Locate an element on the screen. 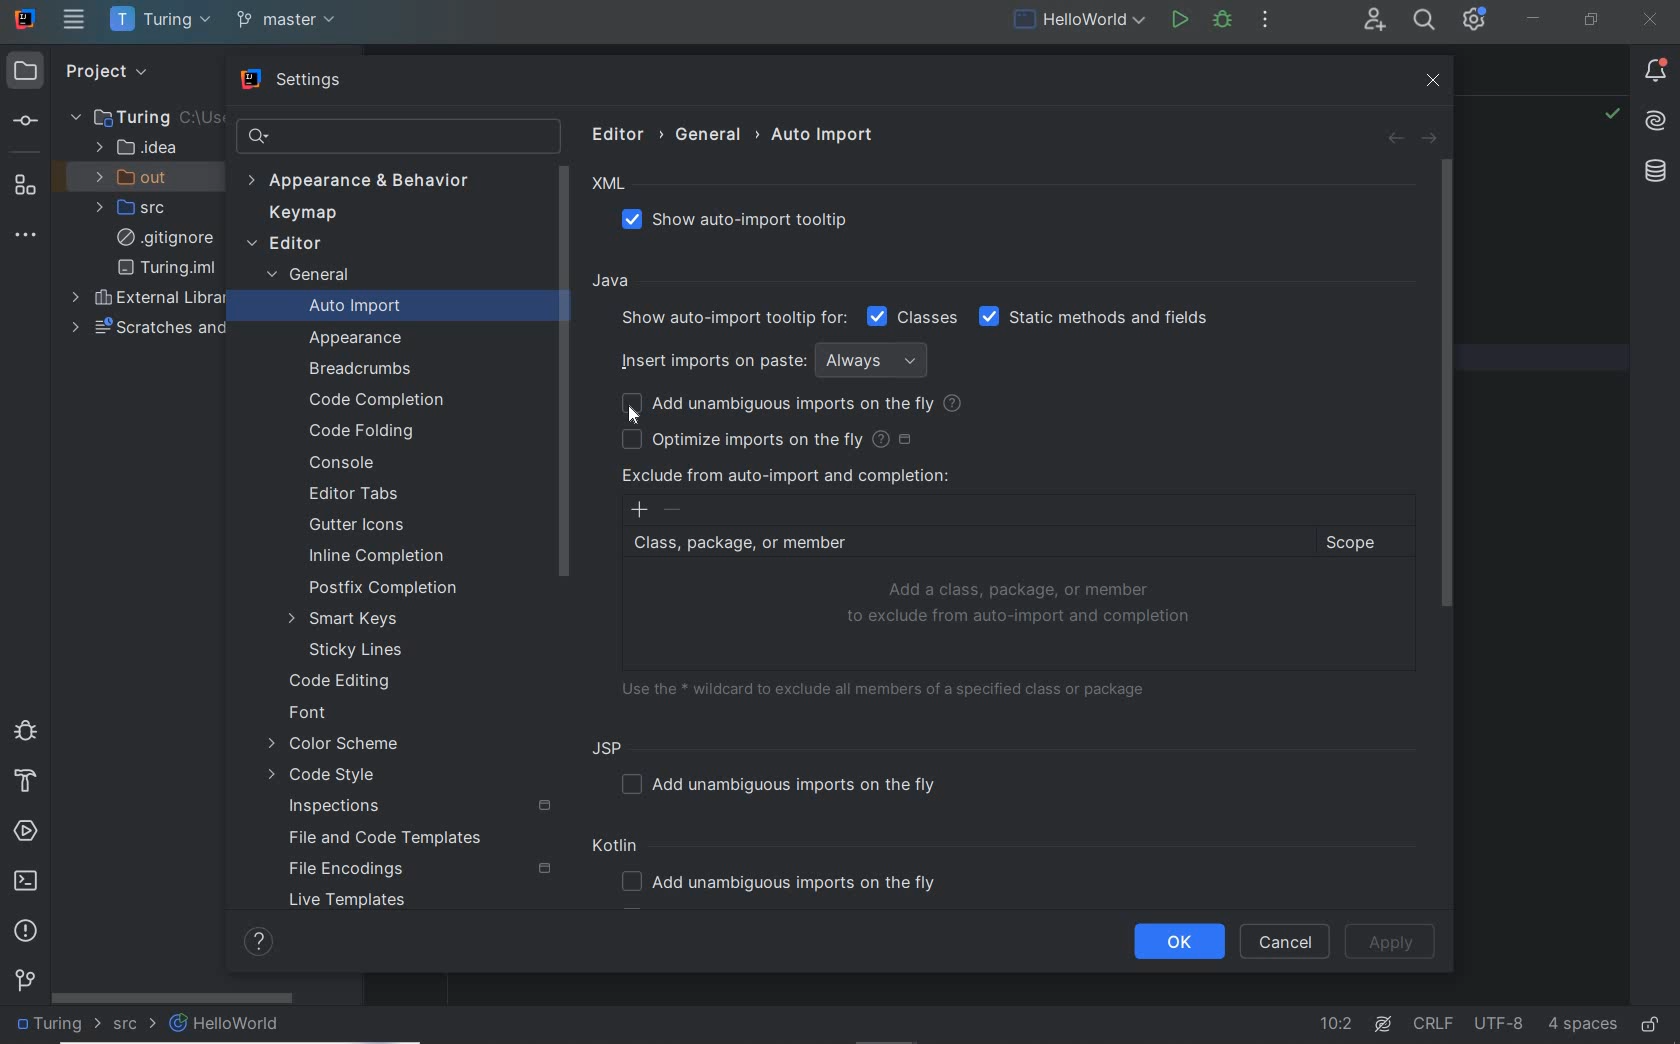  main menu is located at coordinates (74, 19).